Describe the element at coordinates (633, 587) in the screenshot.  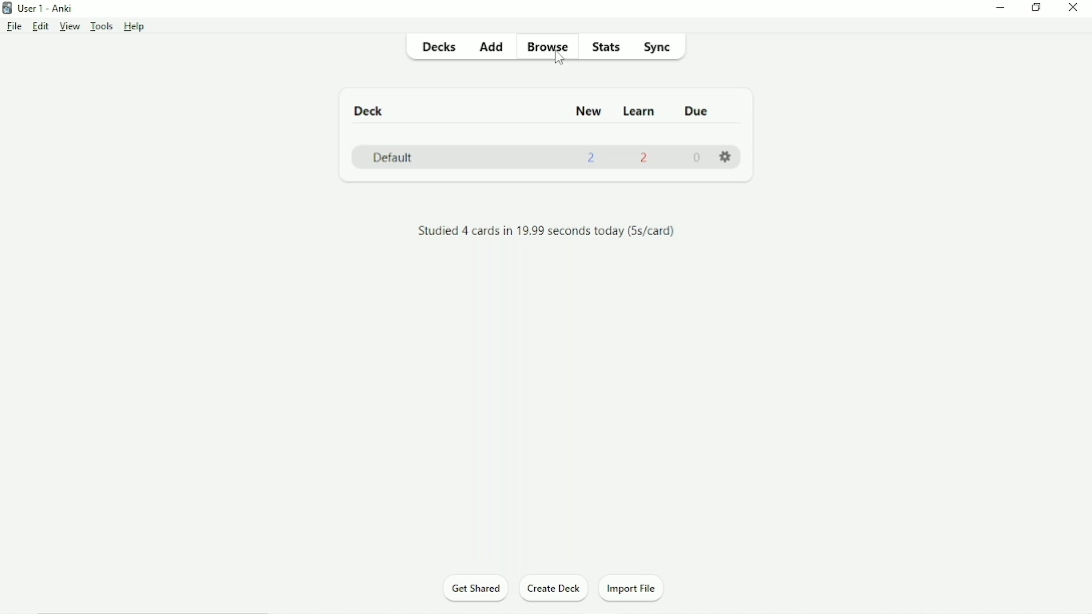
I see `Import File` at that location.